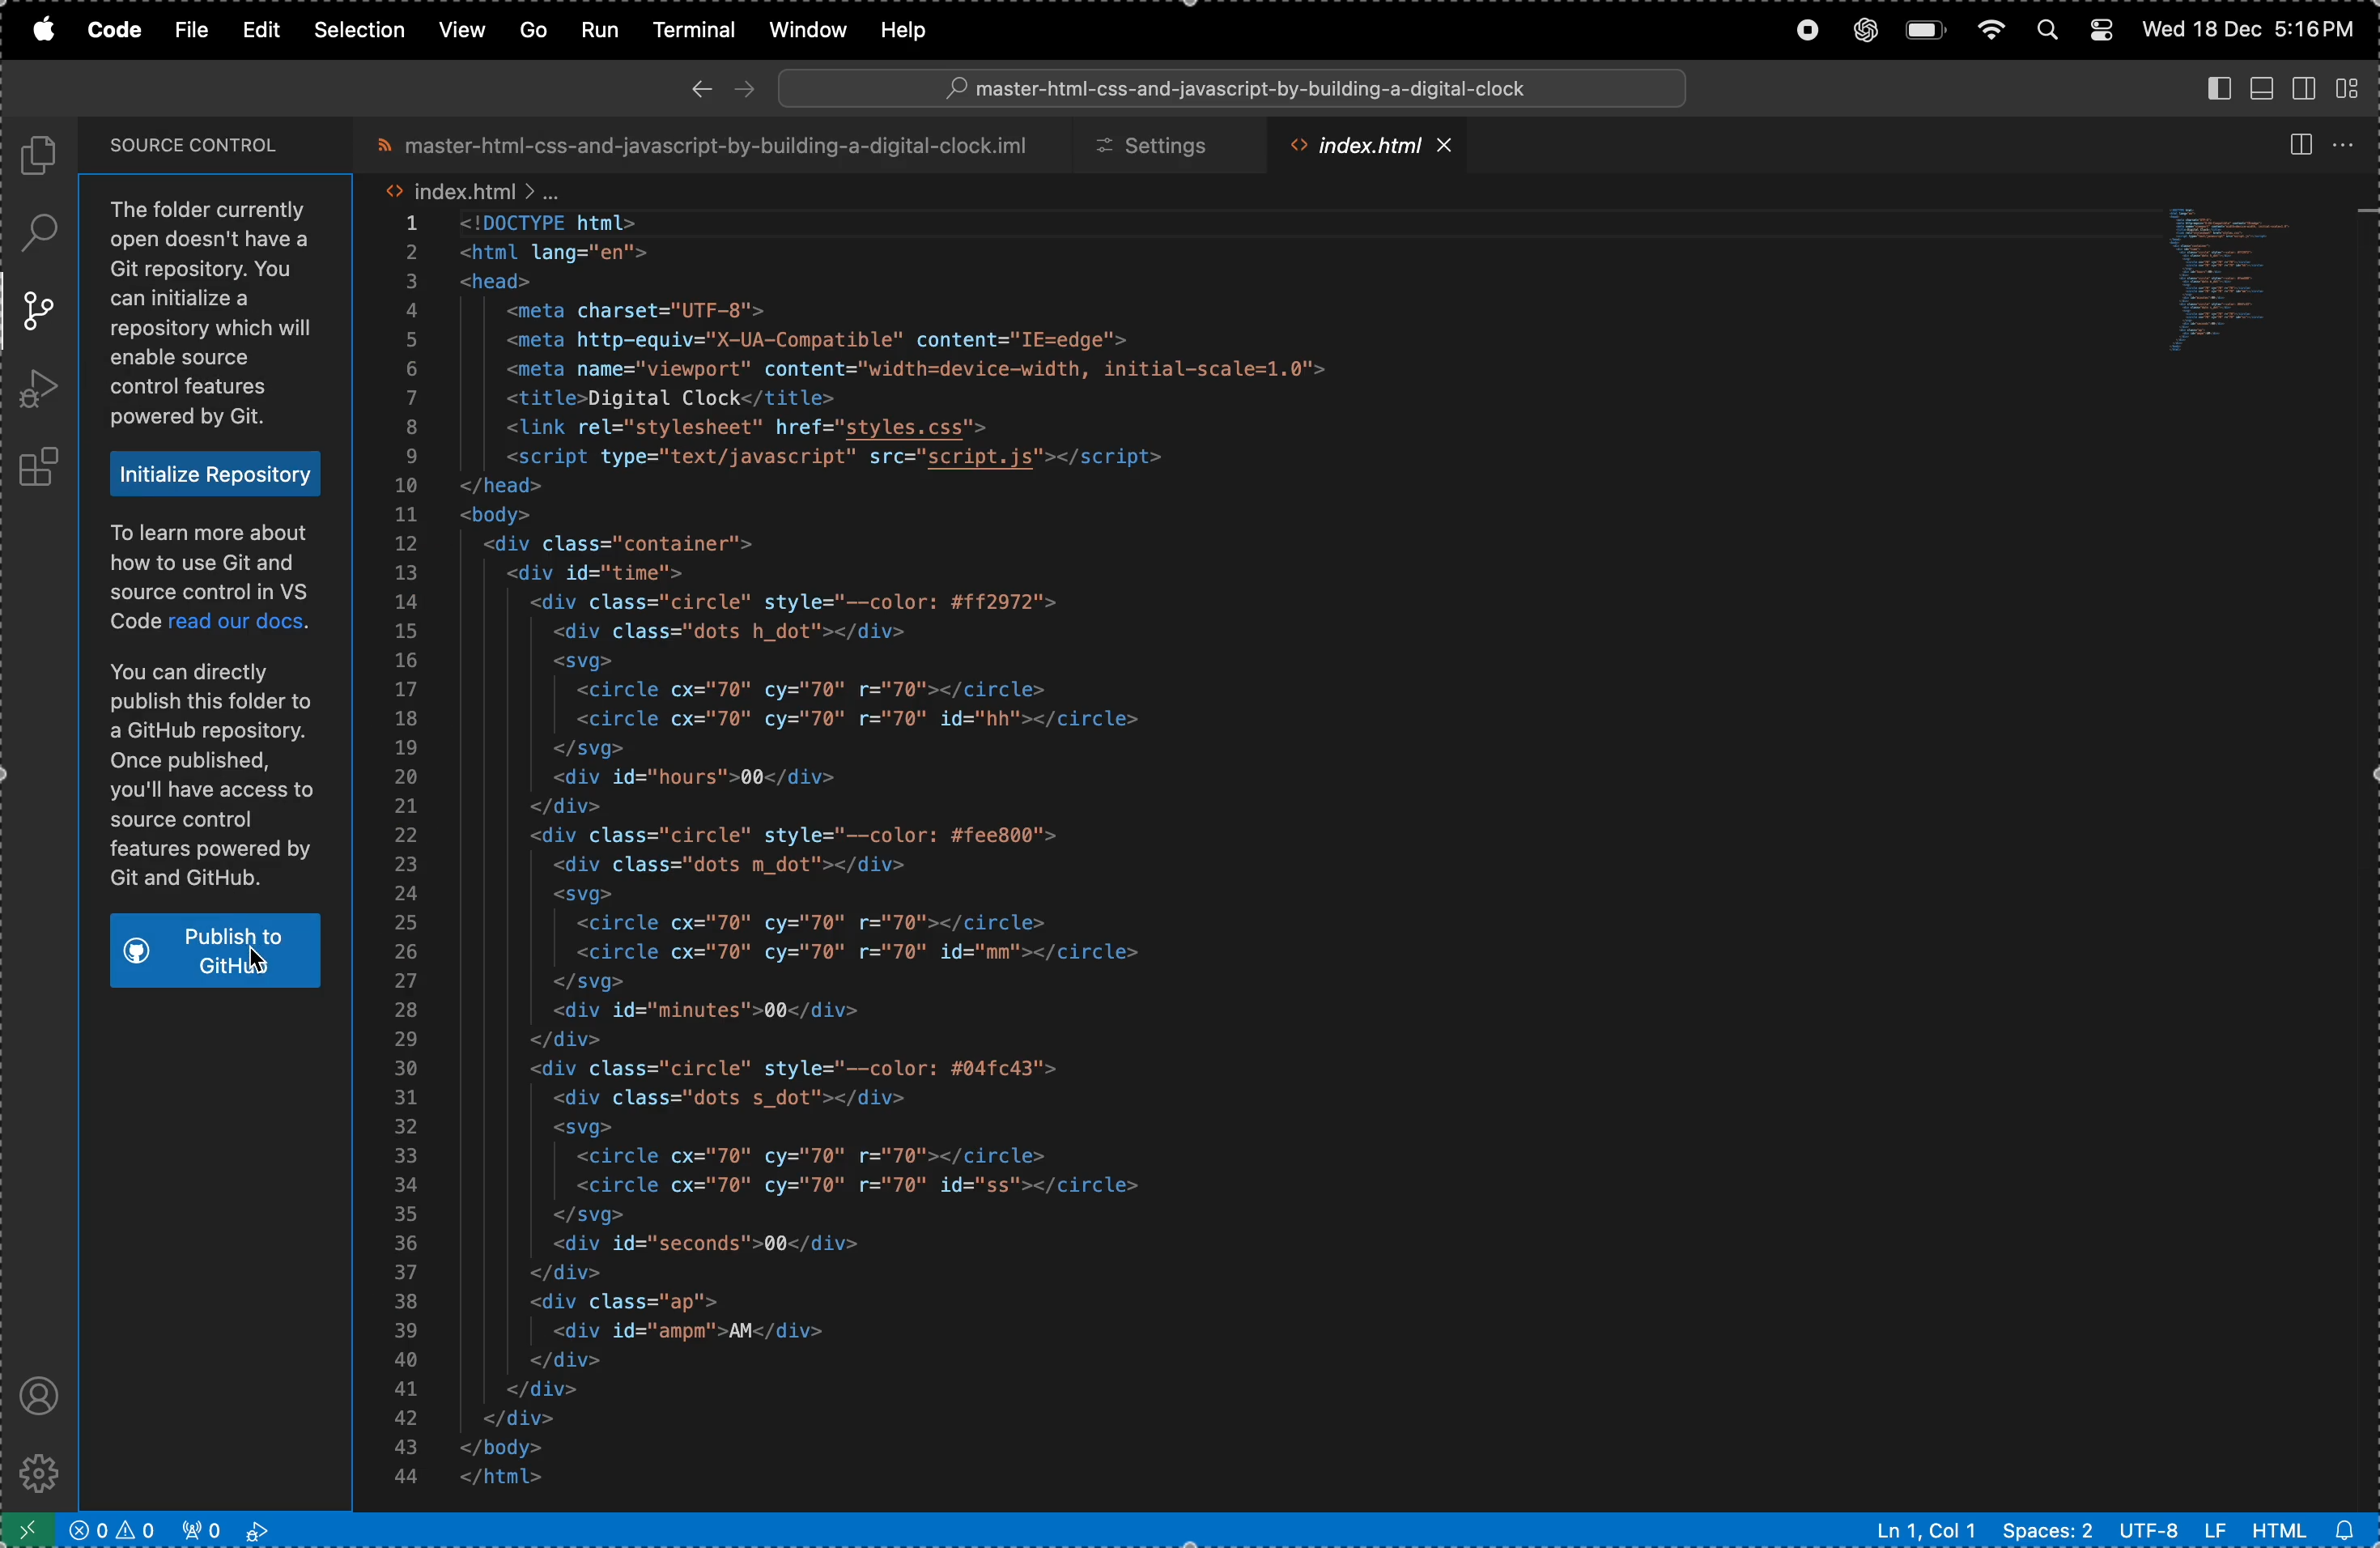 The image size is (2380, 1548). What do you see at coordinates (36, 314) in the screenshot?
I see `source control` at bounding box center [36, 314].